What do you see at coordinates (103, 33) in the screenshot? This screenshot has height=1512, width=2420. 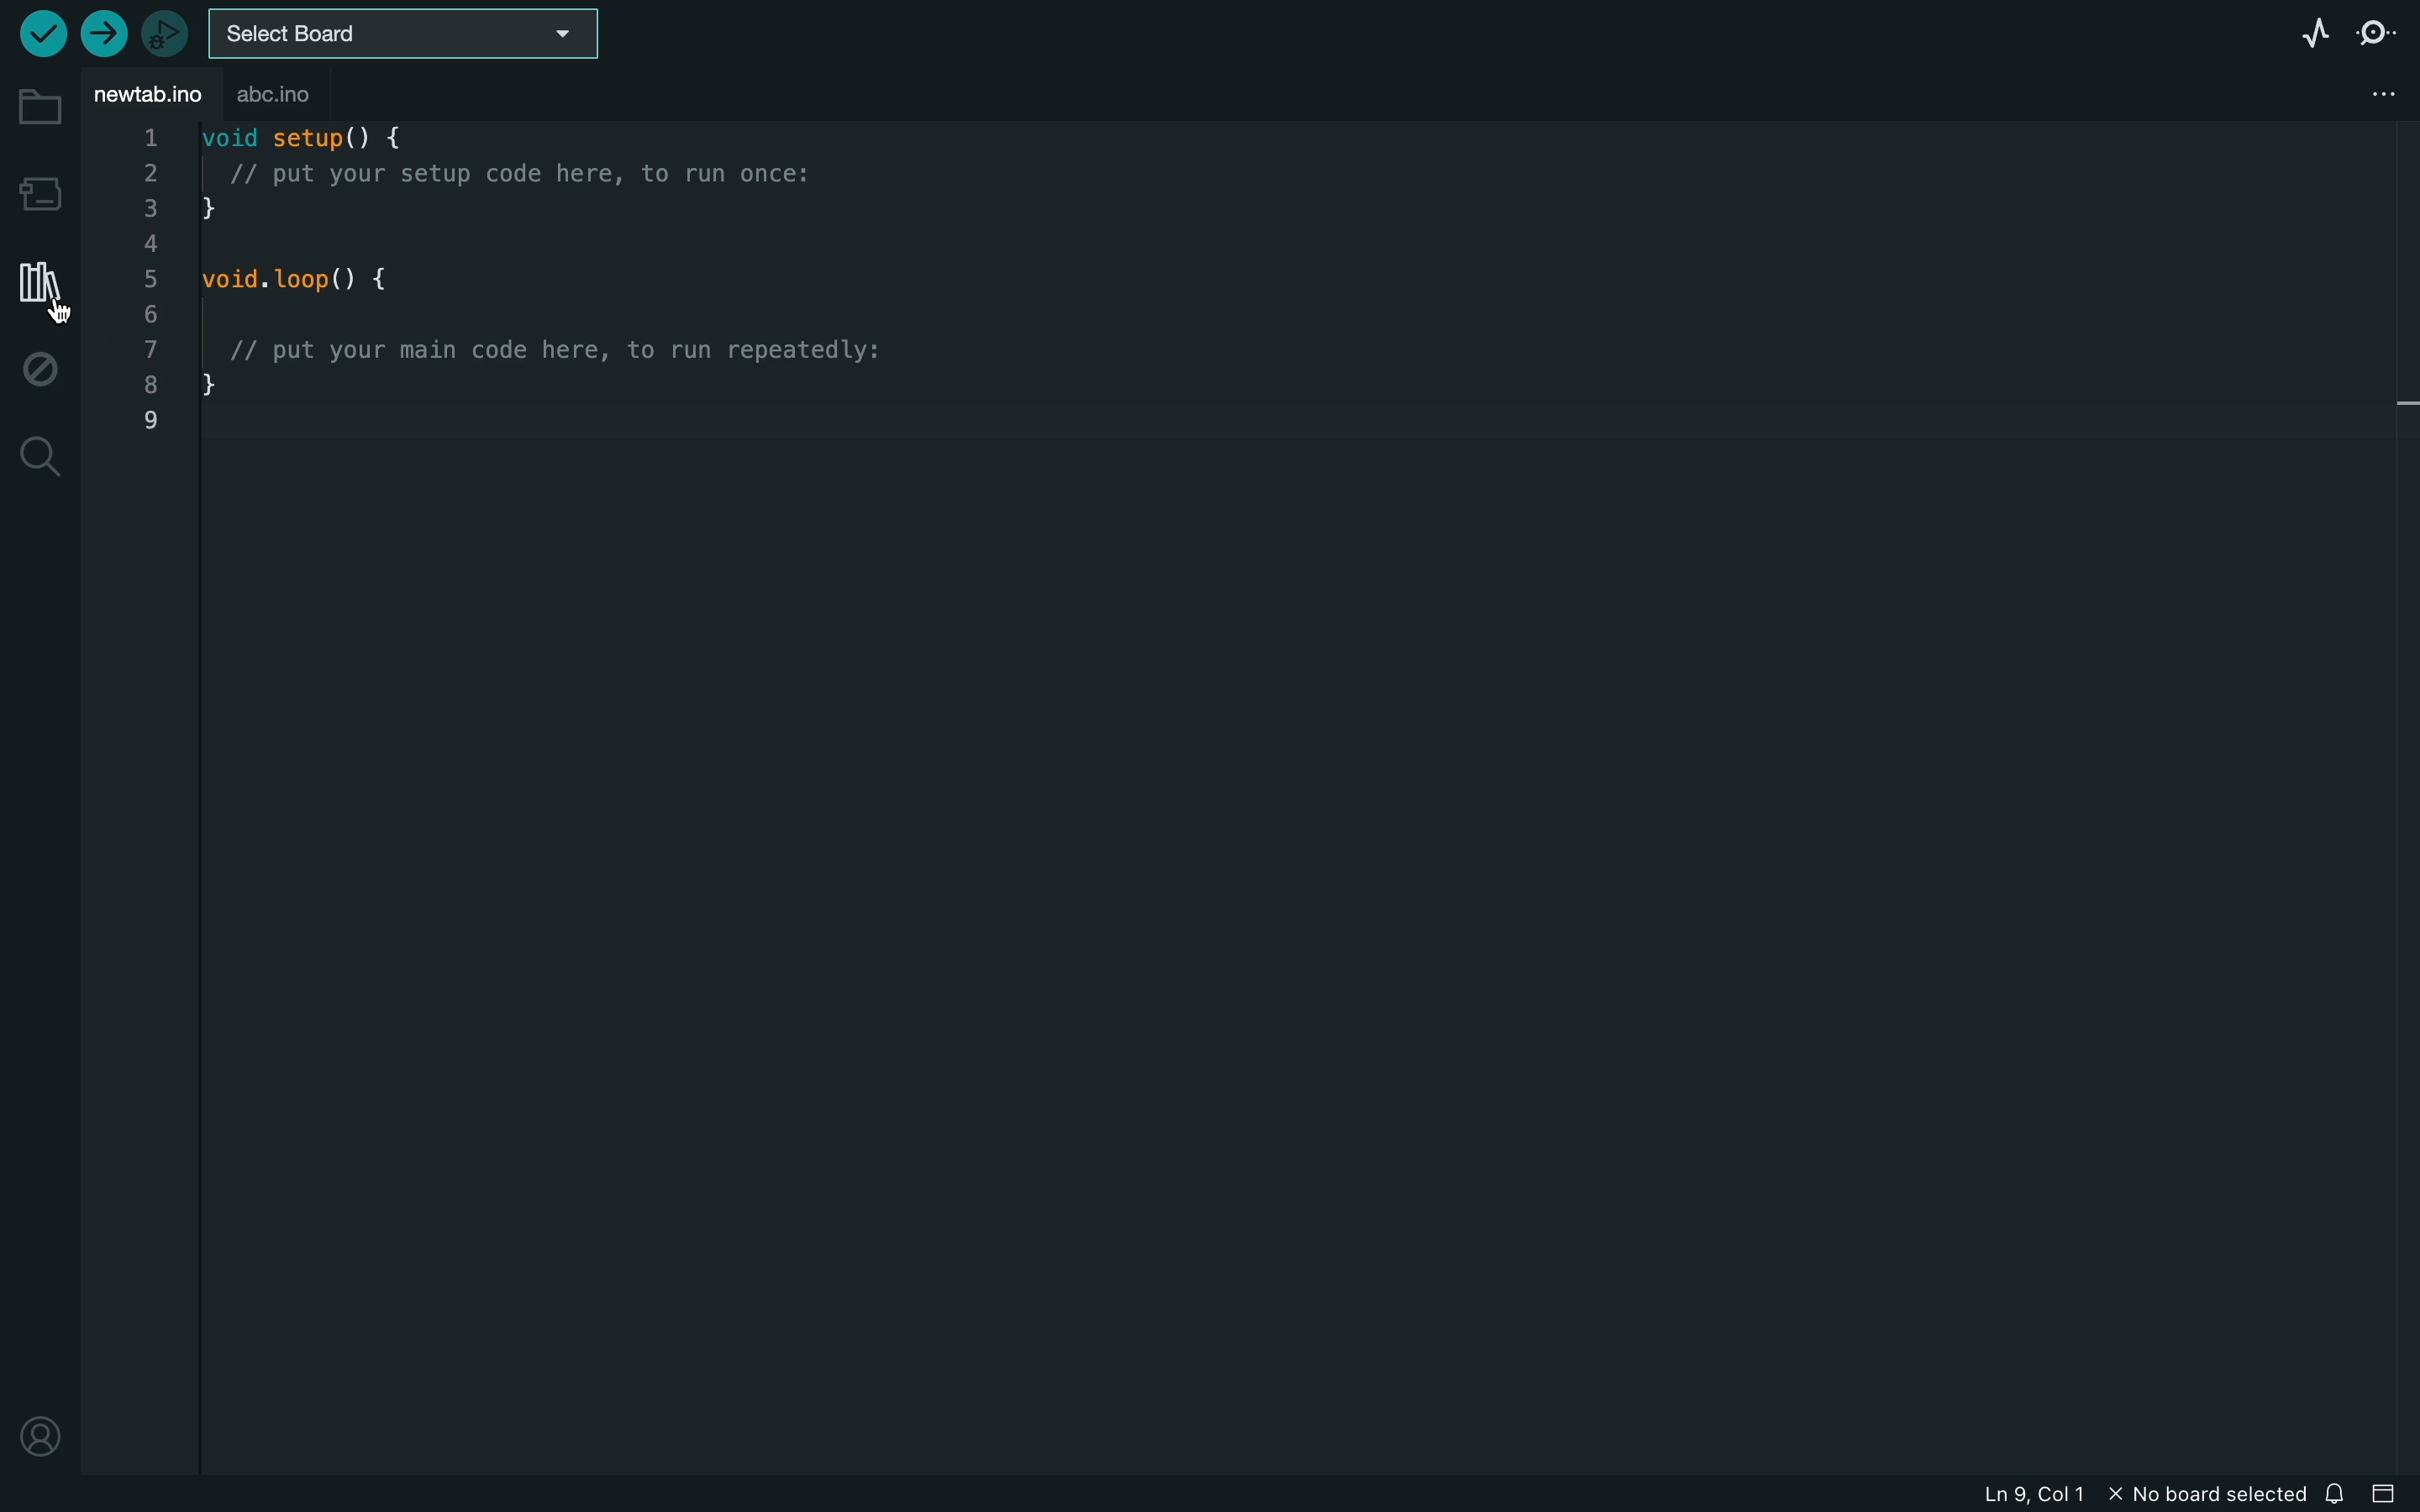 I see `upload` at bounding box center [103, 33].